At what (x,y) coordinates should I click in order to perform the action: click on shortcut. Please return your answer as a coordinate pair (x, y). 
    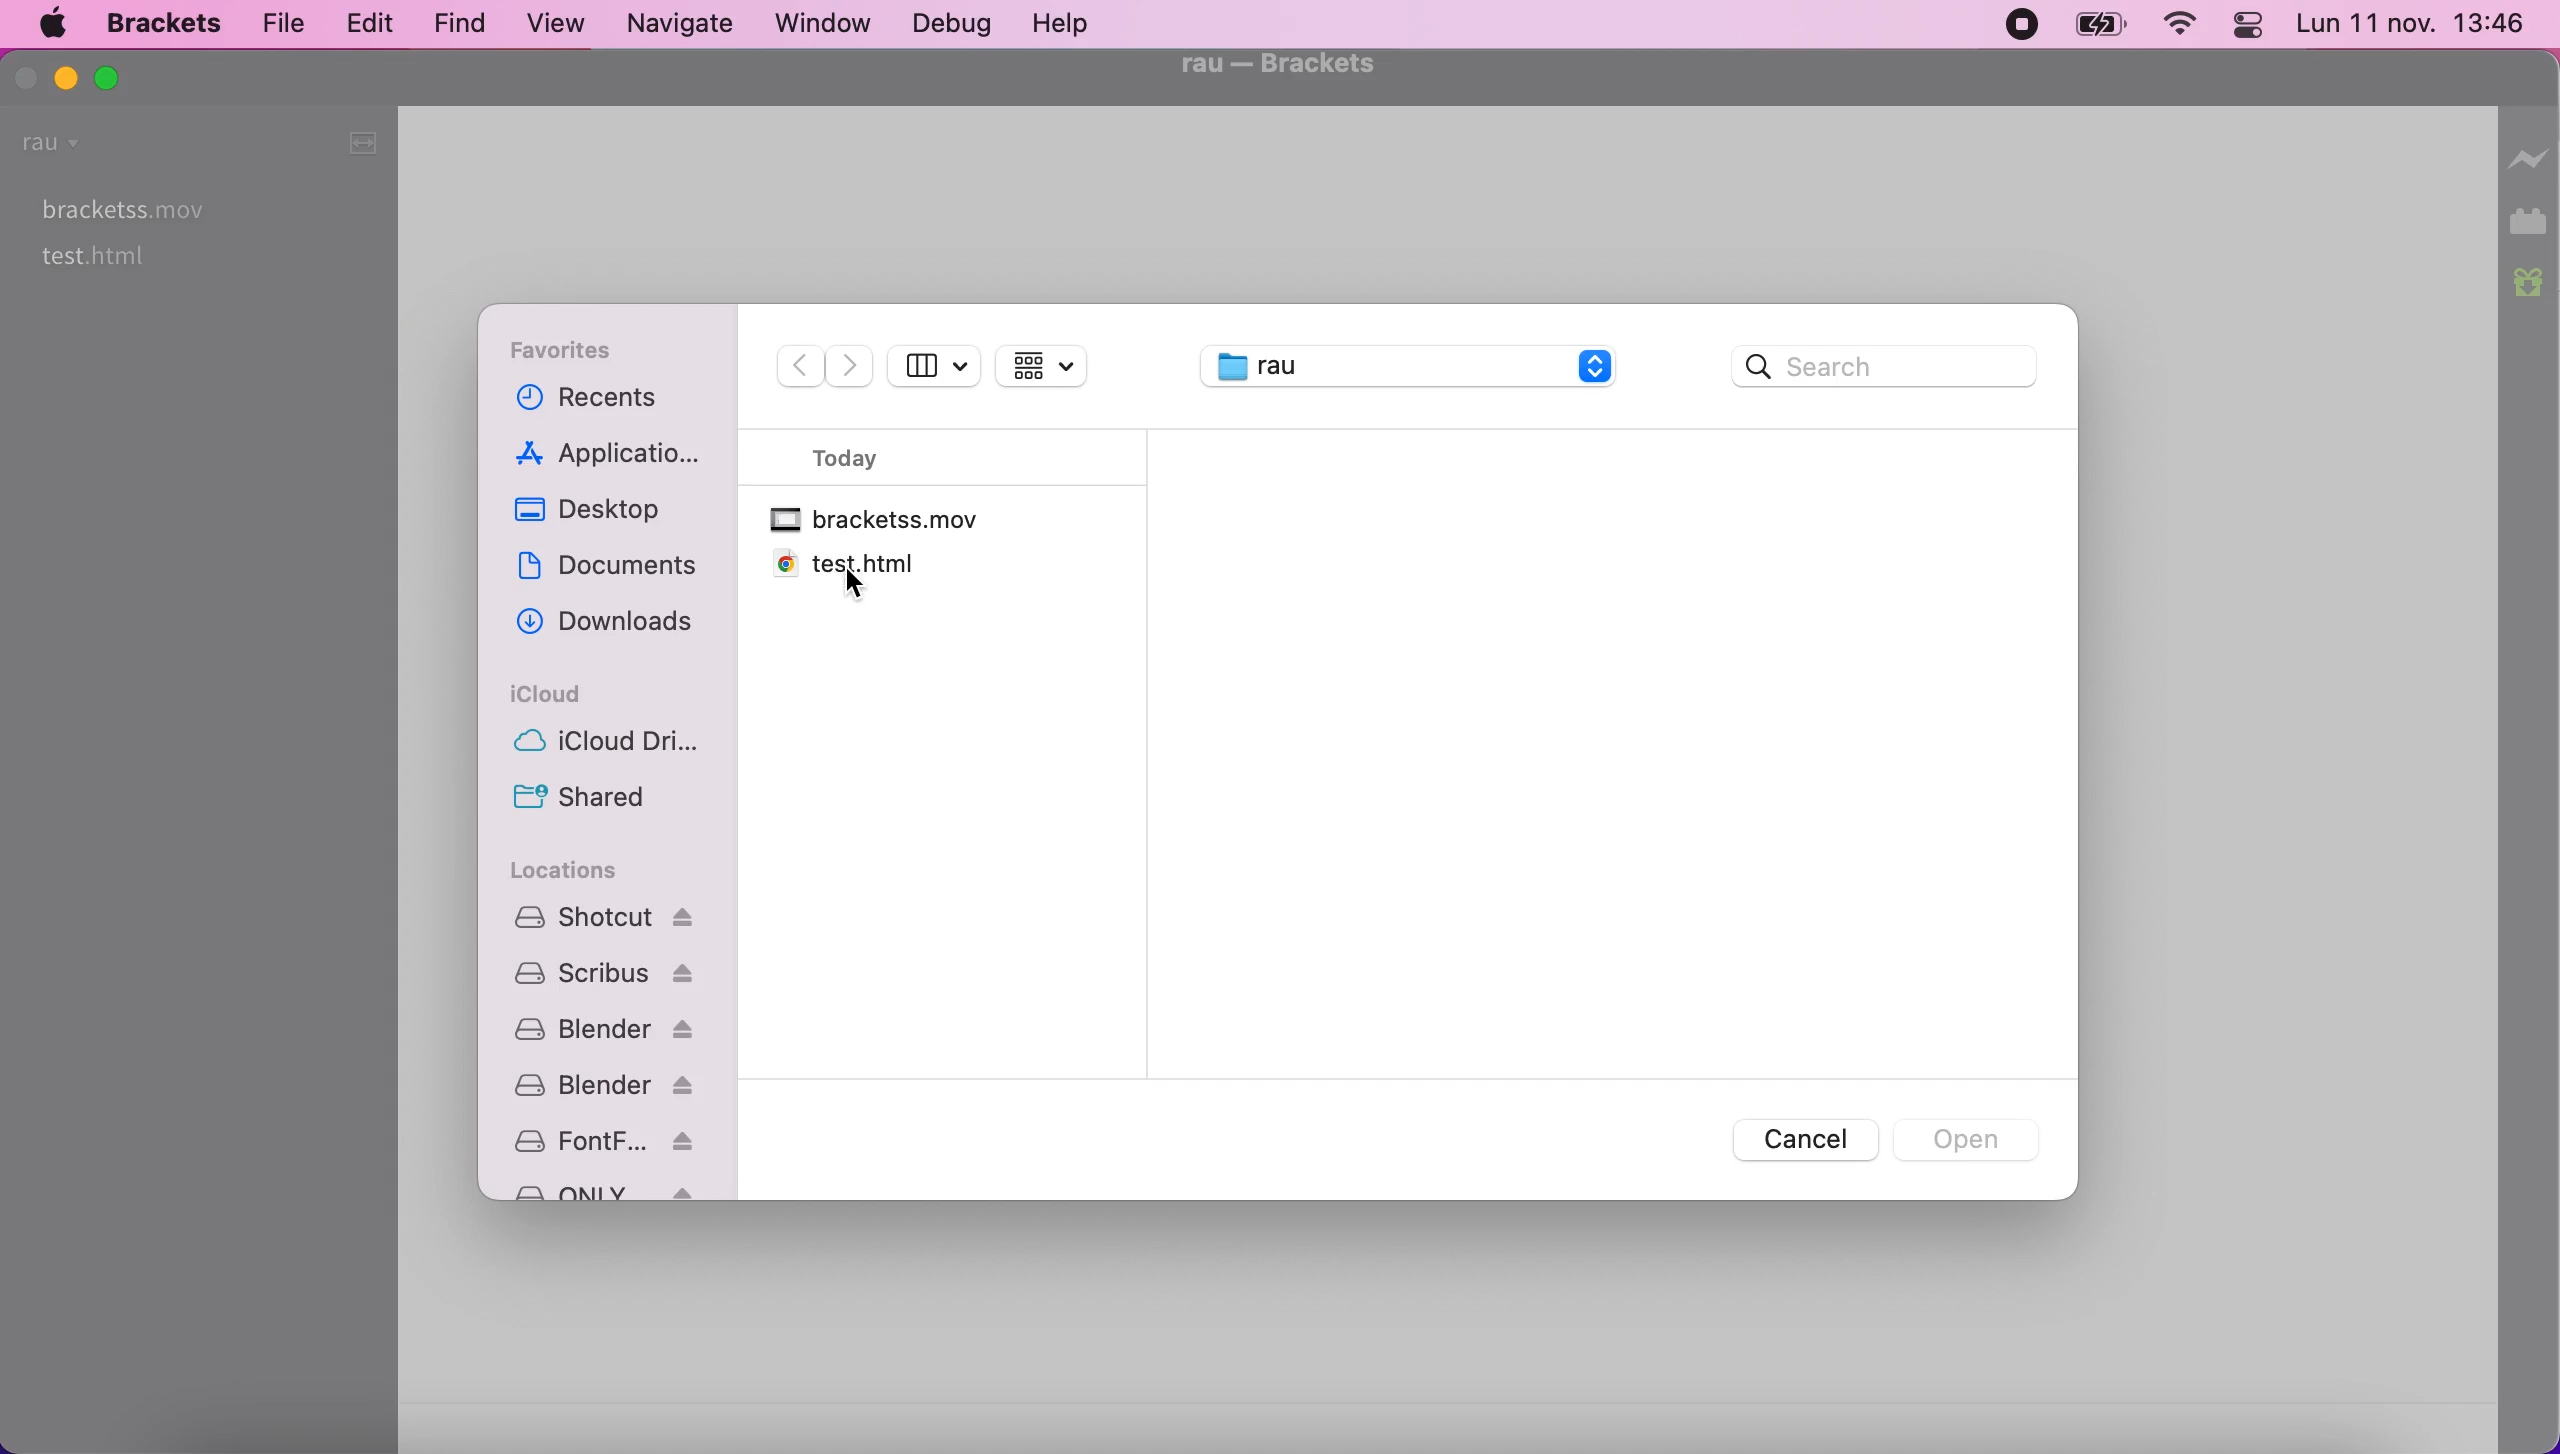
    Looking at the image, I should click on (611, 917).